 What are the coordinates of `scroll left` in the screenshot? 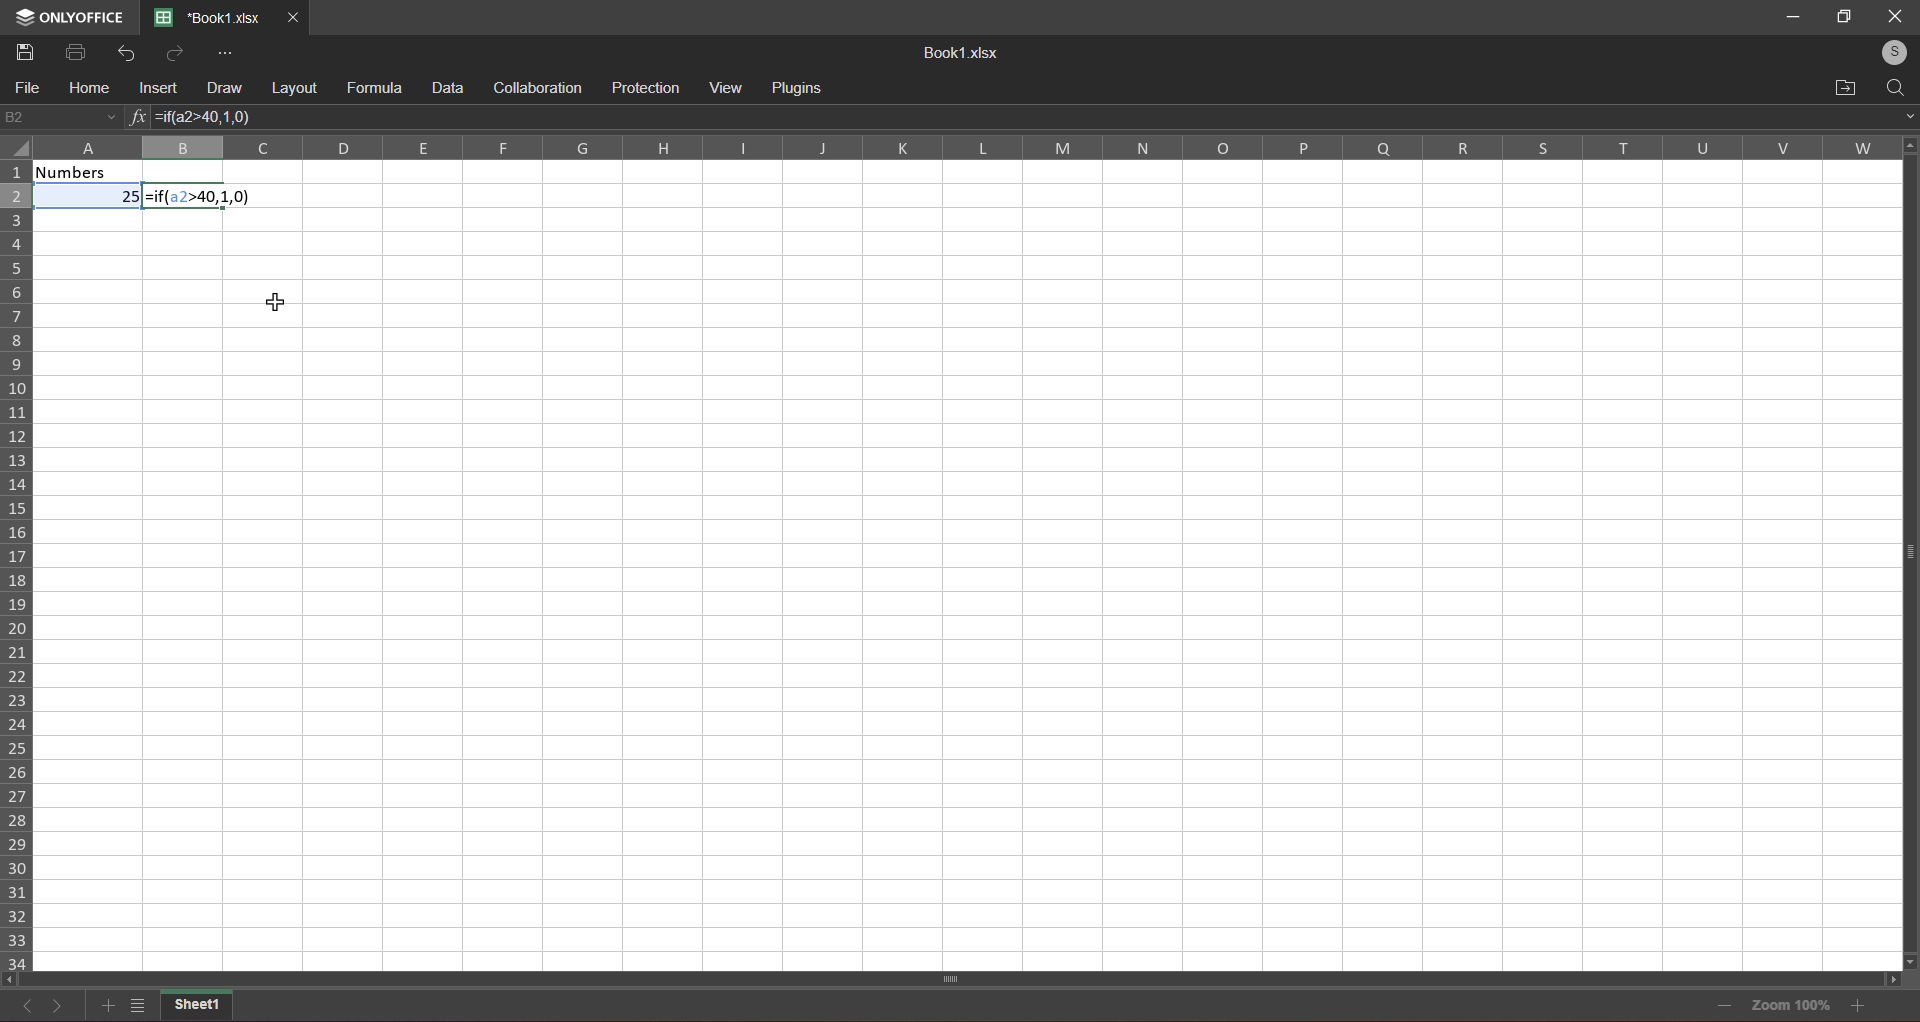 It's located at (15, 978).